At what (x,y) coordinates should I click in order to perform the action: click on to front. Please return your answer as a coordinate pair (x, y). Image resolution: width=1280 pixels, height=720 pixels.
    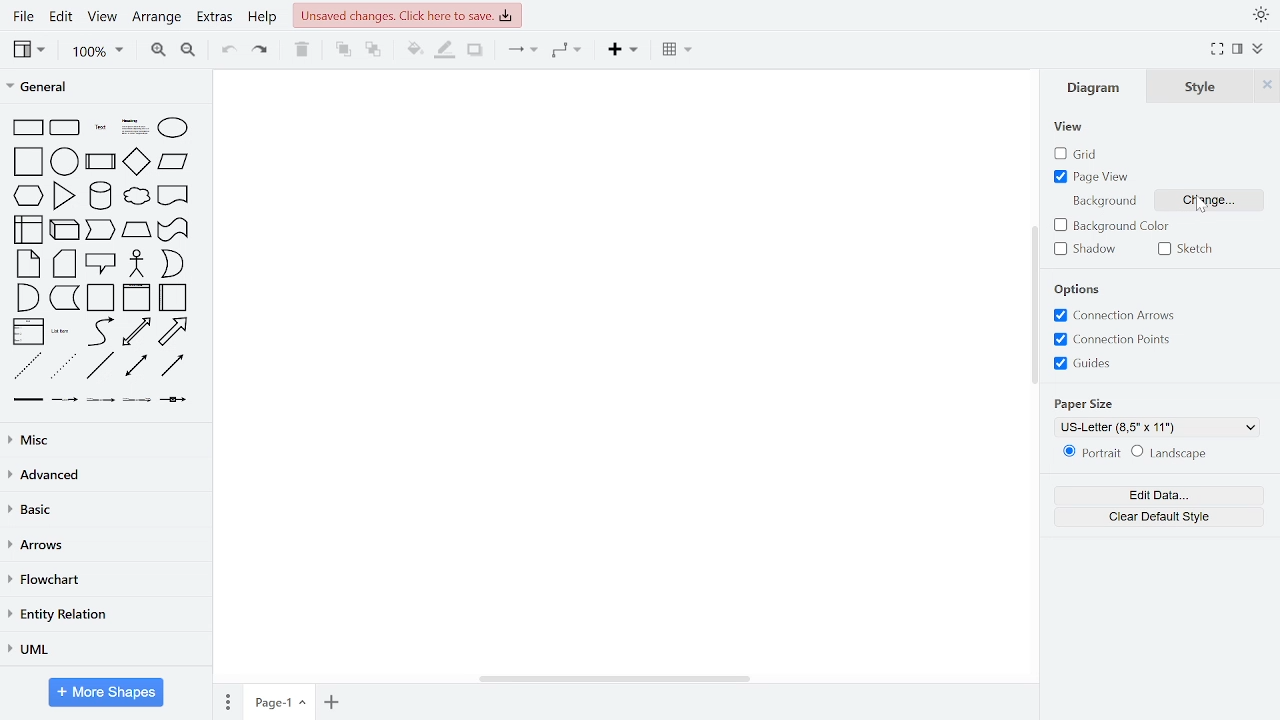
    Looking at the image, I should click on (343, 50).